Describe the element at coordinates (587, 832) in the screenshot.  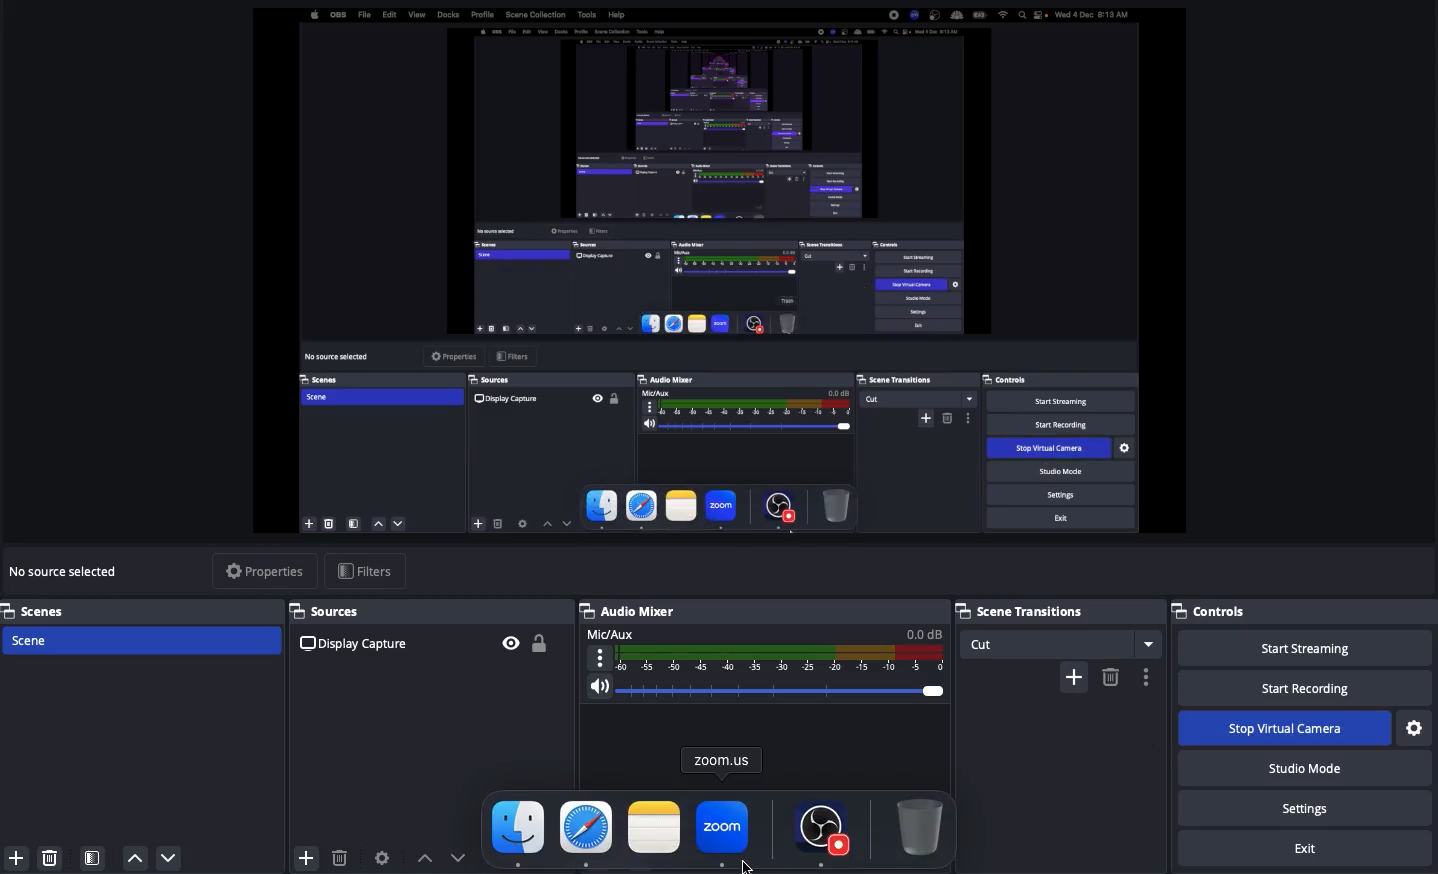
I see `Safari` at that location.